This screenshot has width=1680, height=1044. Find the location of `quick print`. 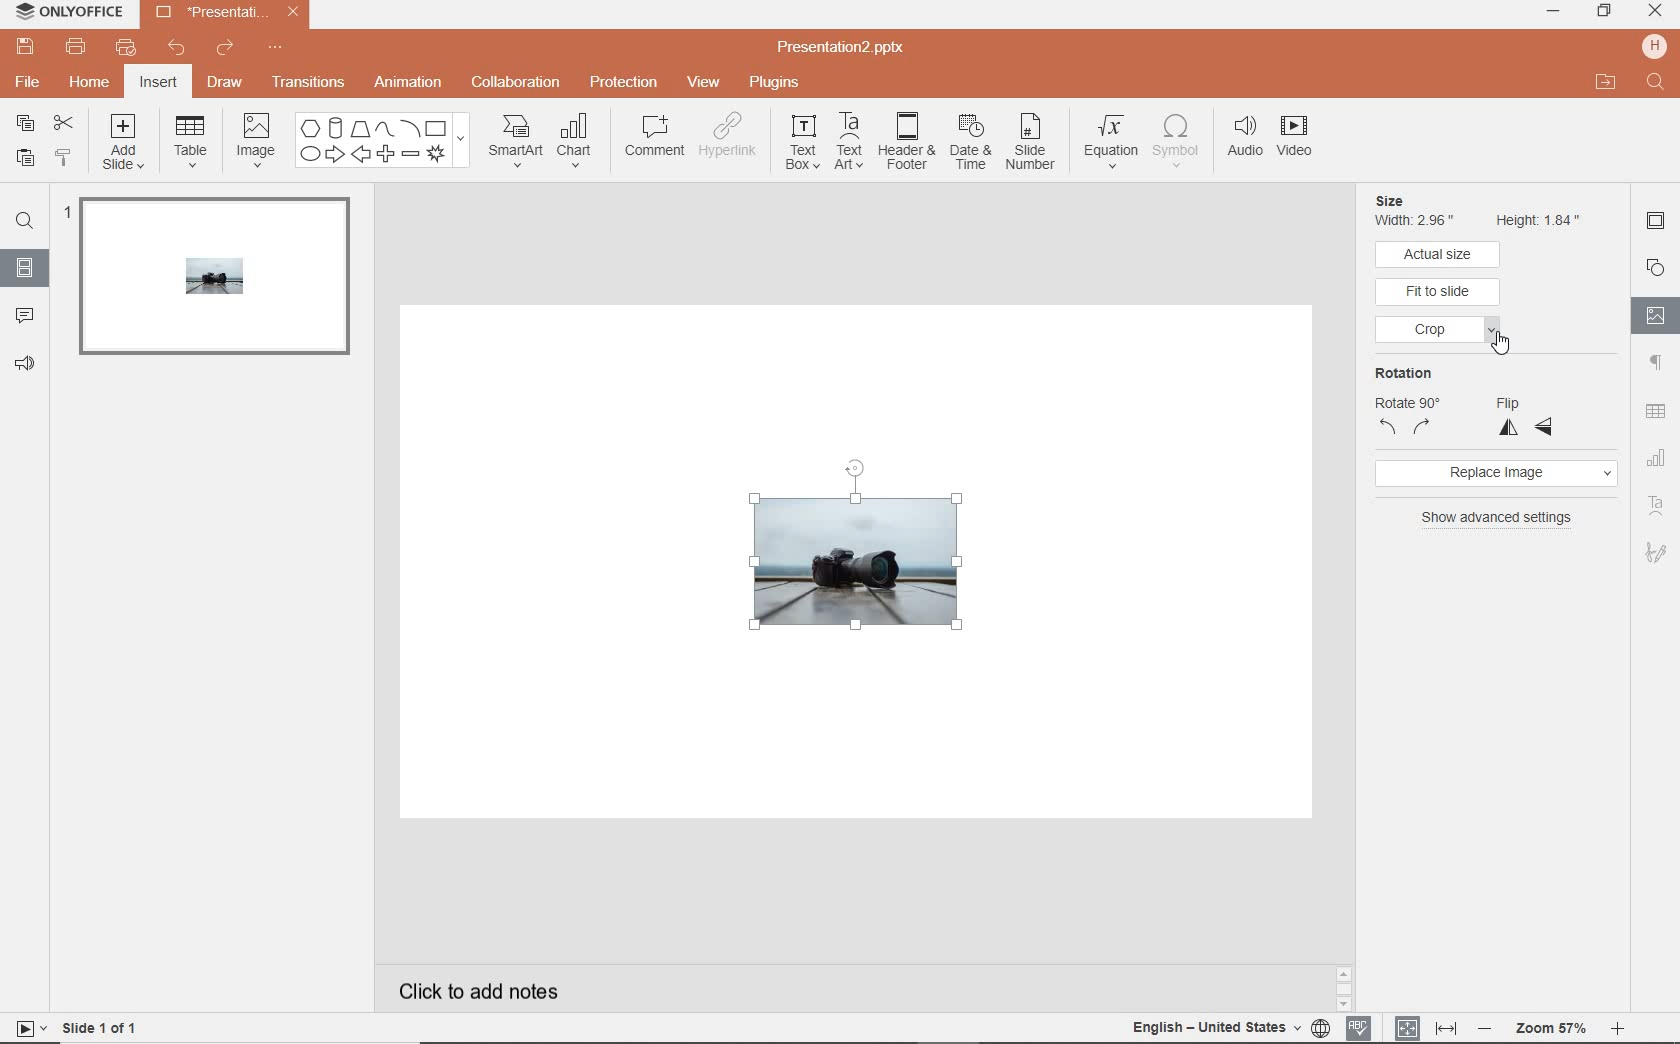

quick print is located at coordinates (127, 46).